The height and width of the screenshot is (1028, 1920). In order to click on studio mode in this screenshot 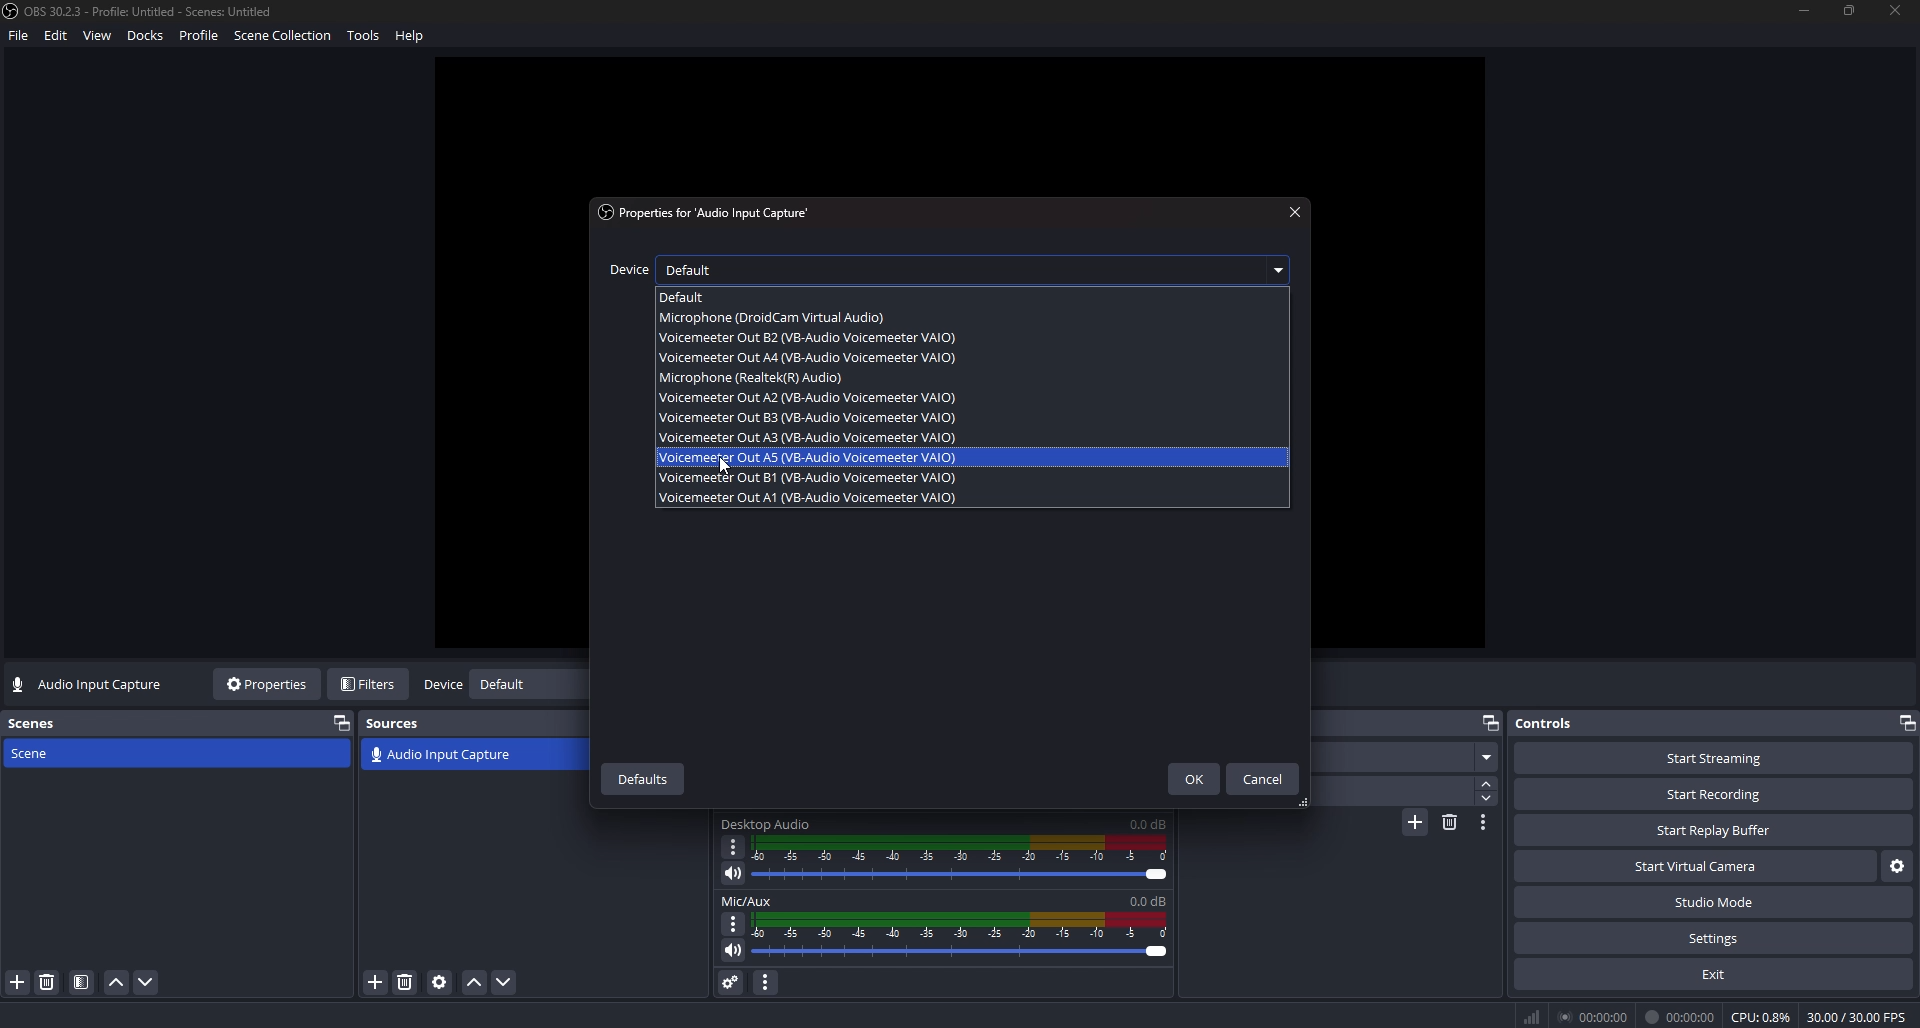, I will do `click(1714, 903)`.